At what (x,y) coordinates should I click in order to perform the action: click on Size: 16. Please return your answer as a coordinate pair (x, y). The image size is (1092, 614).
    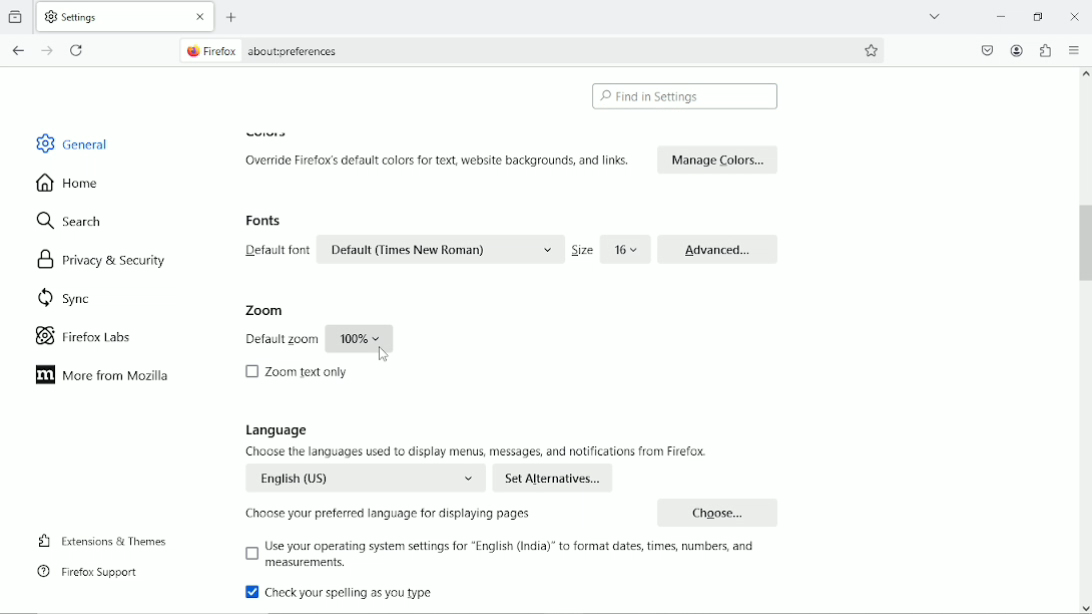
    Looking at the image, I should click on (608, 250).